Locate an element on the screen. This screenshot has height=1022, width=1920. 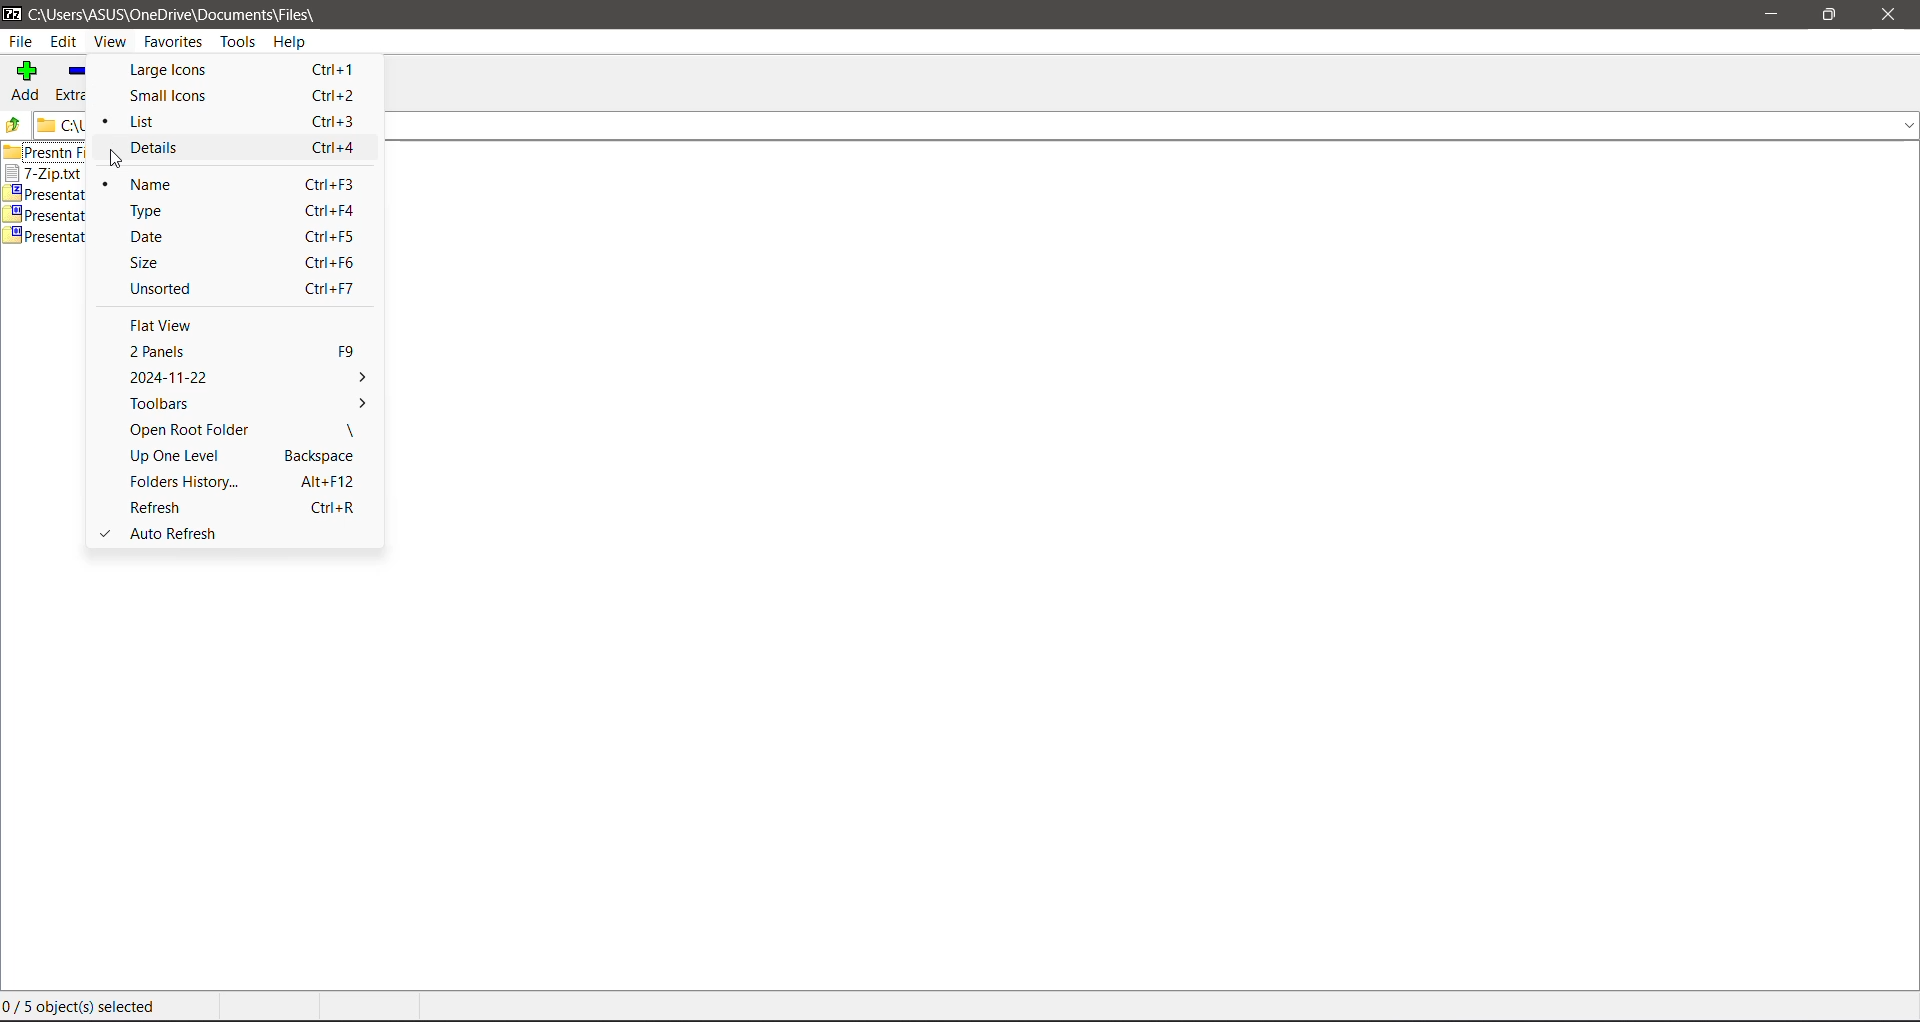
Folders History is located at coordinates (237, 481).